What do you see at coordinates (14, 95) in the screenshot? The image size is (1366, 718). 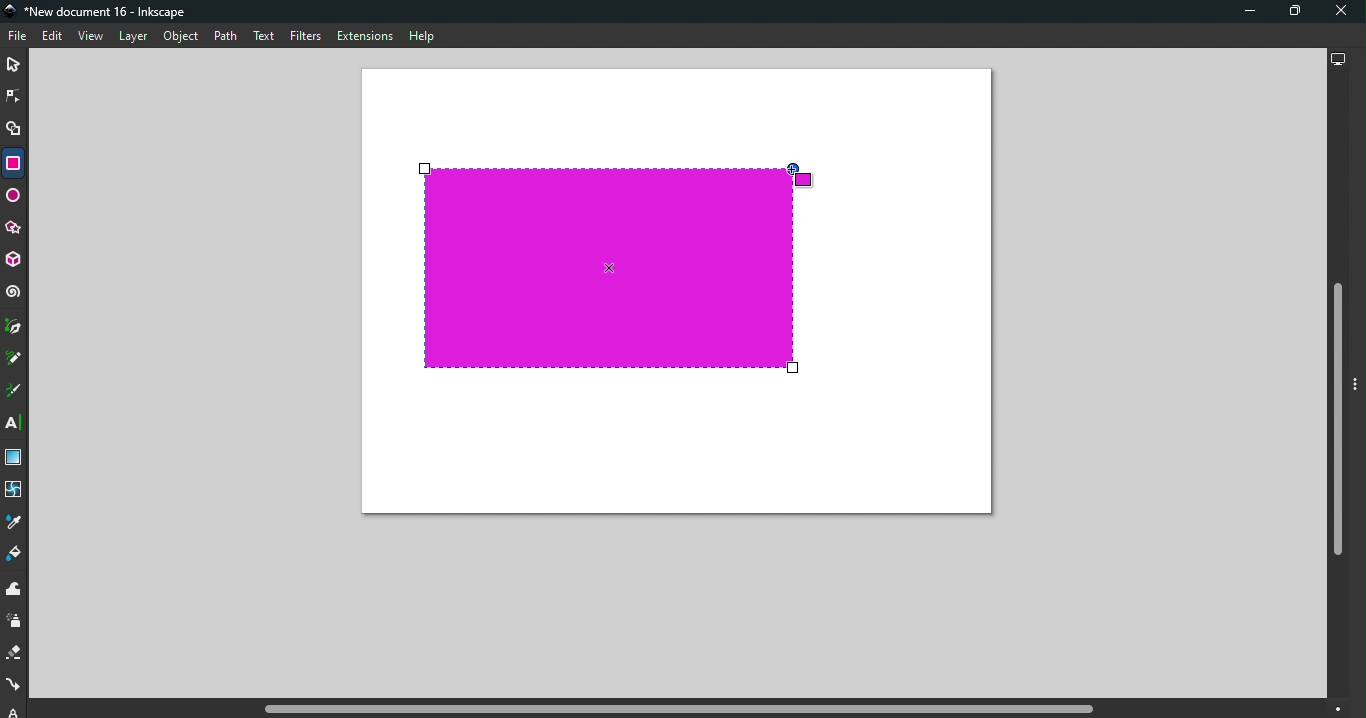 I see `Node tool` at bounding box center [14, 95].